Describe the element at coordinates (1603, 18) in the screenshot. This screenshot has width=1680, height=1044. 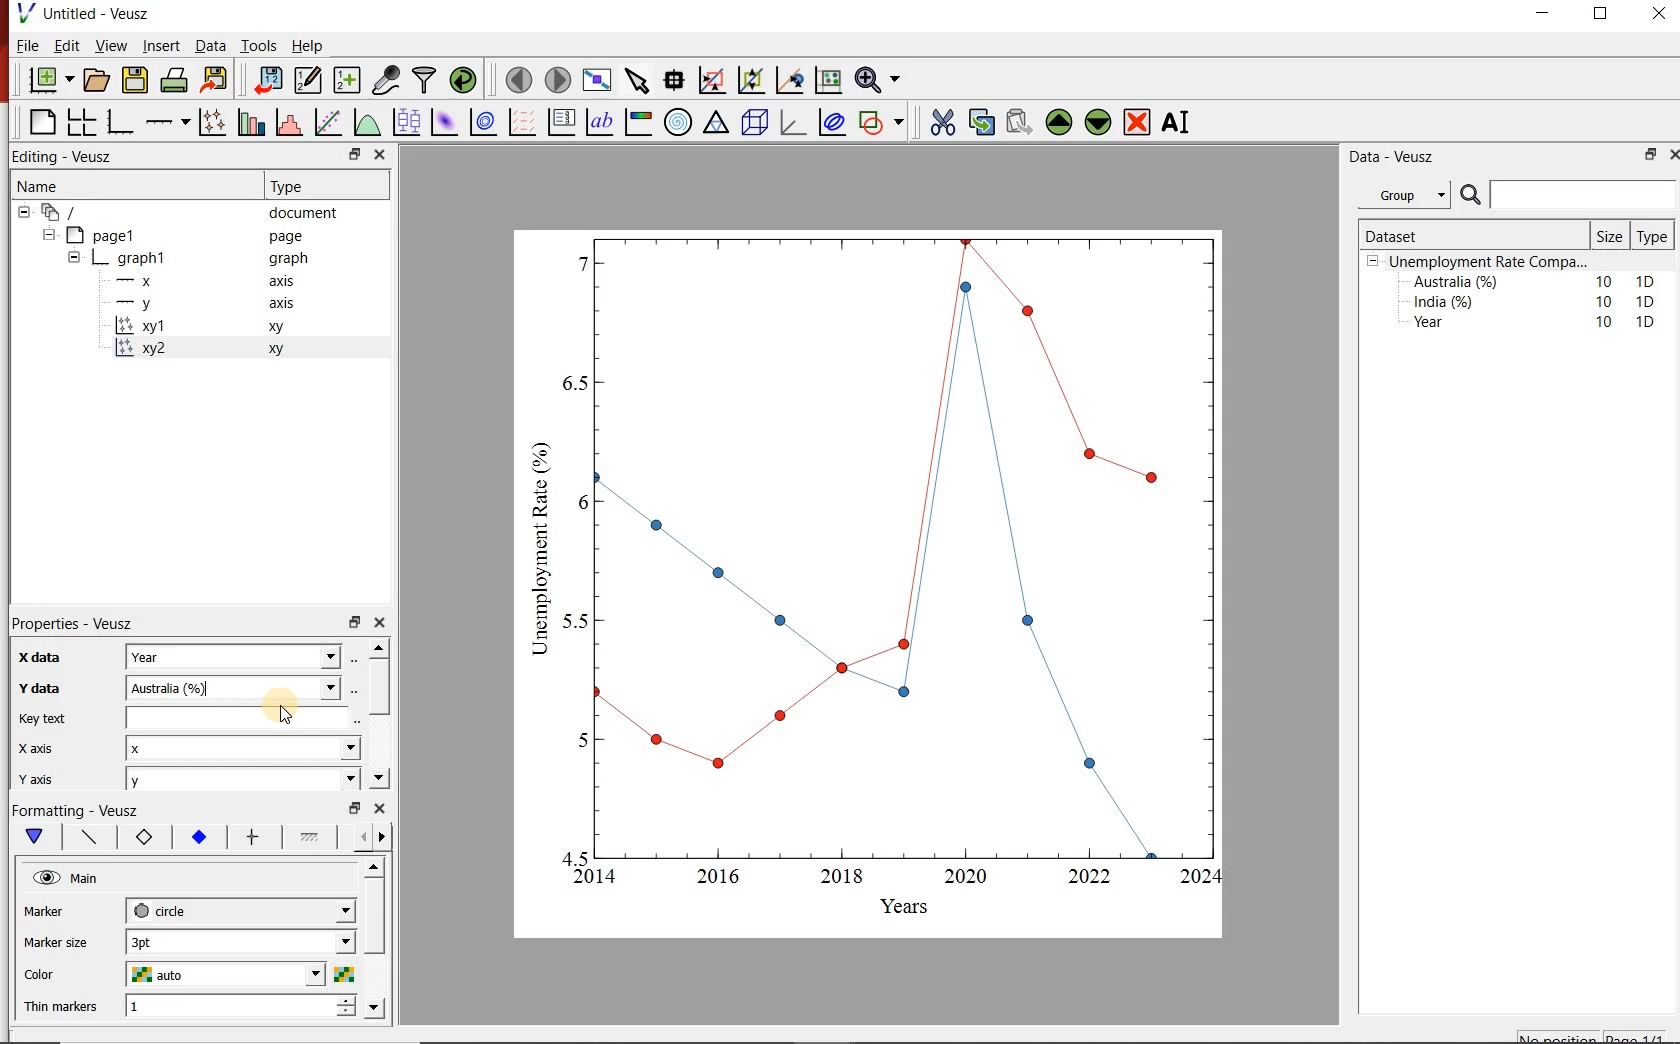
I see `maximise` at that location.